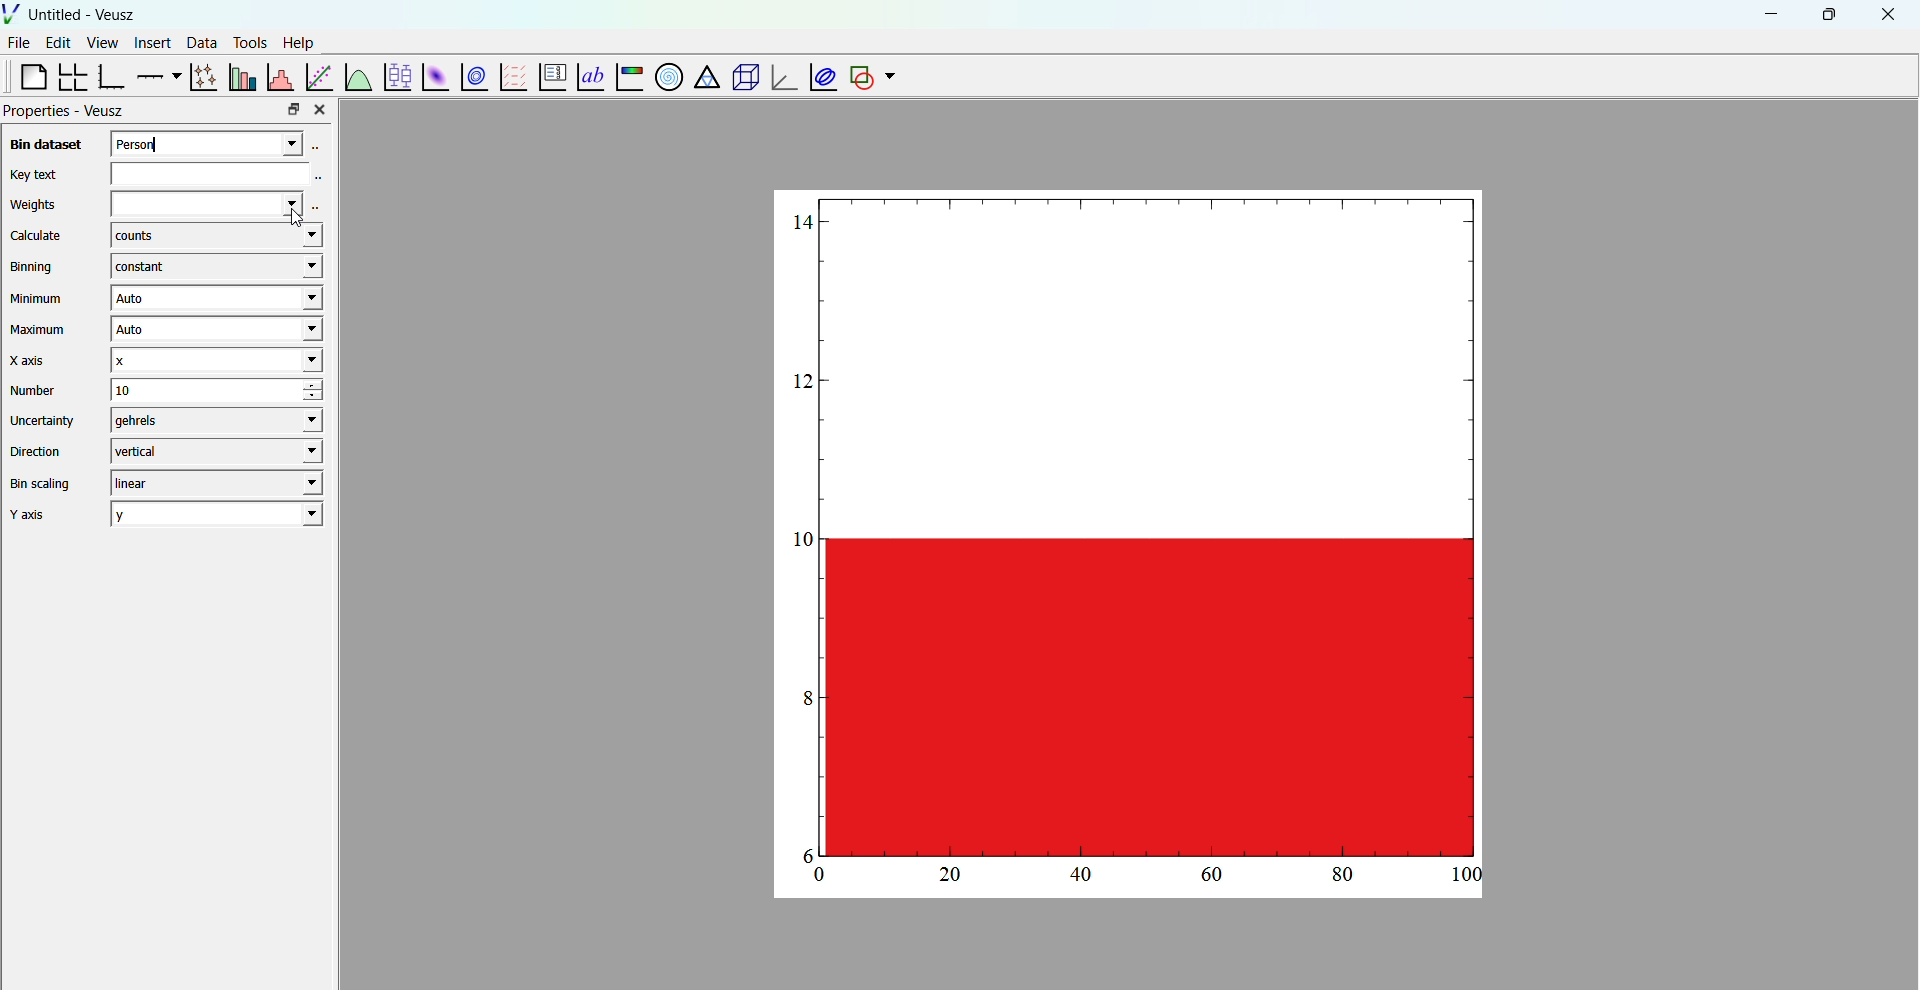  I want to click on logo of Veusz, so click(12, 13).